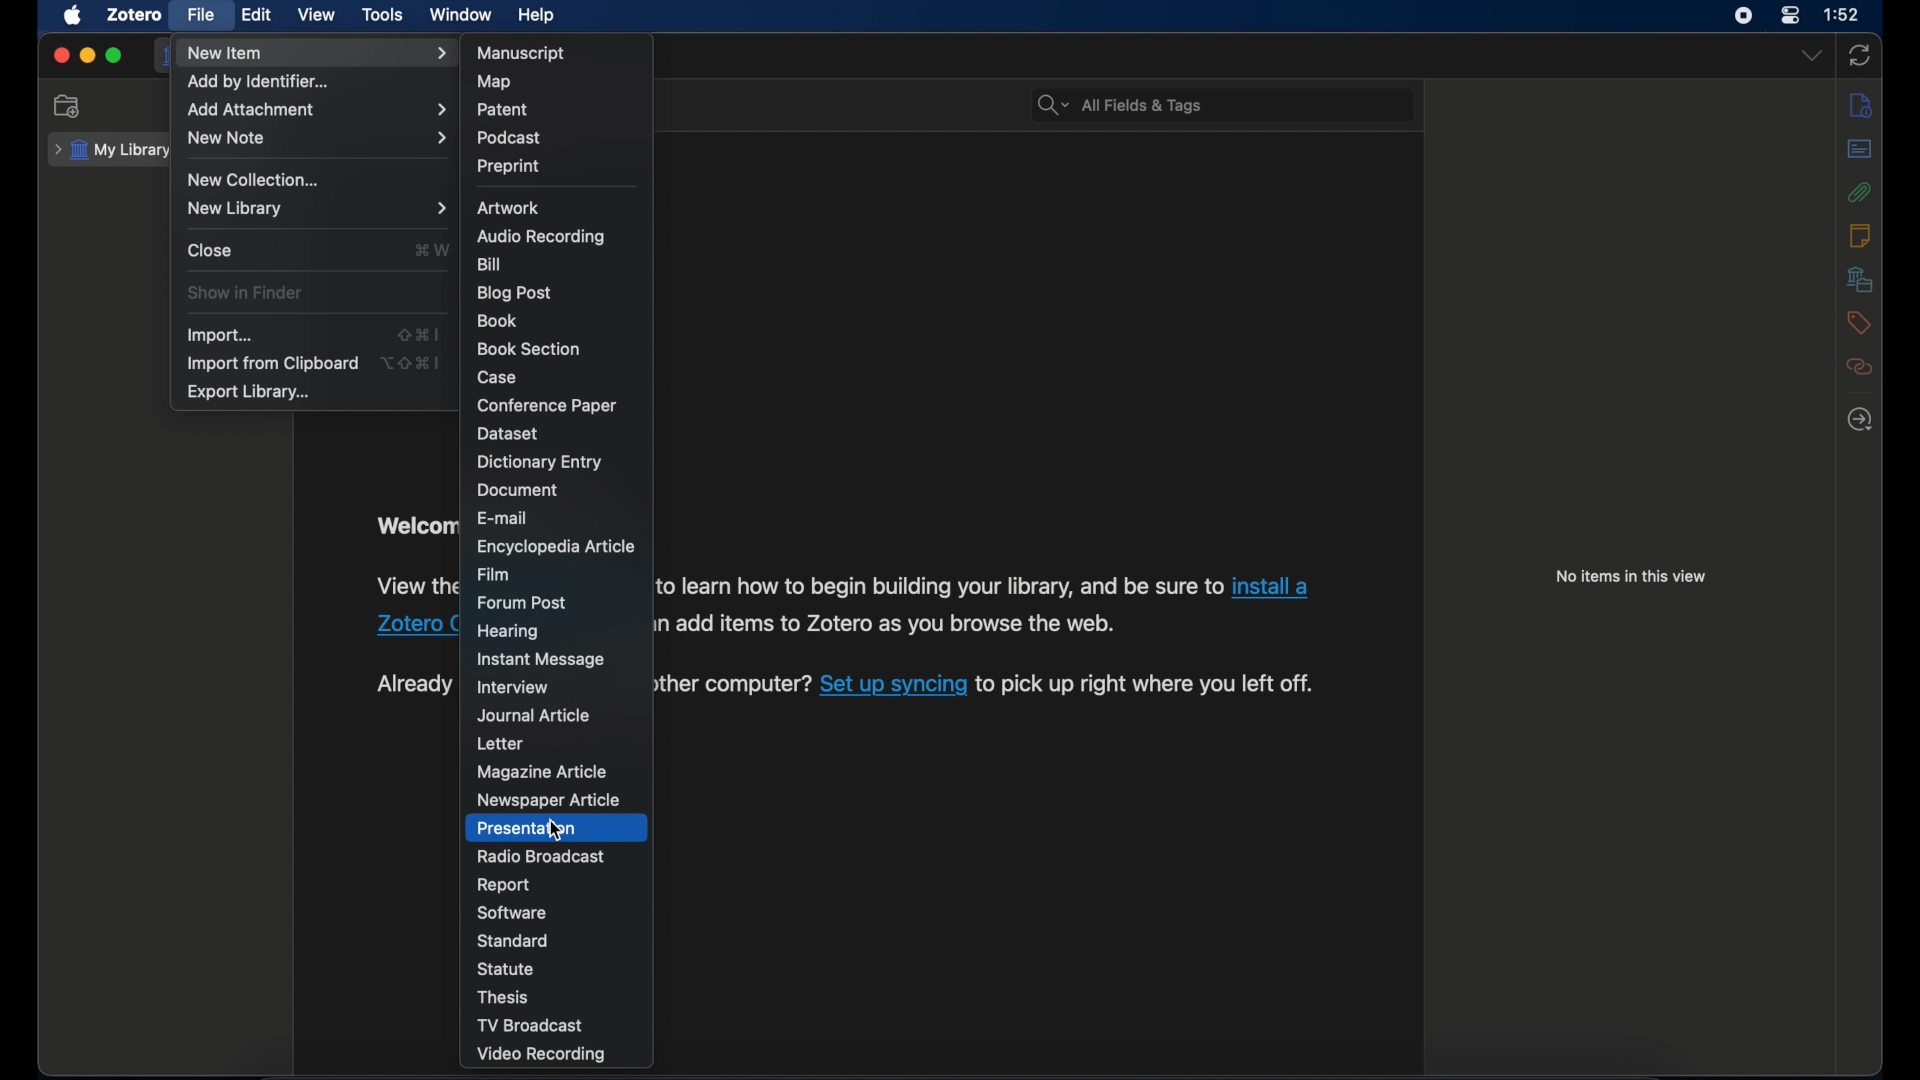  What do you see at coordinates (893, 683) in the screenshot?
I see `Set up syncing` at bounding box center [893, 683].